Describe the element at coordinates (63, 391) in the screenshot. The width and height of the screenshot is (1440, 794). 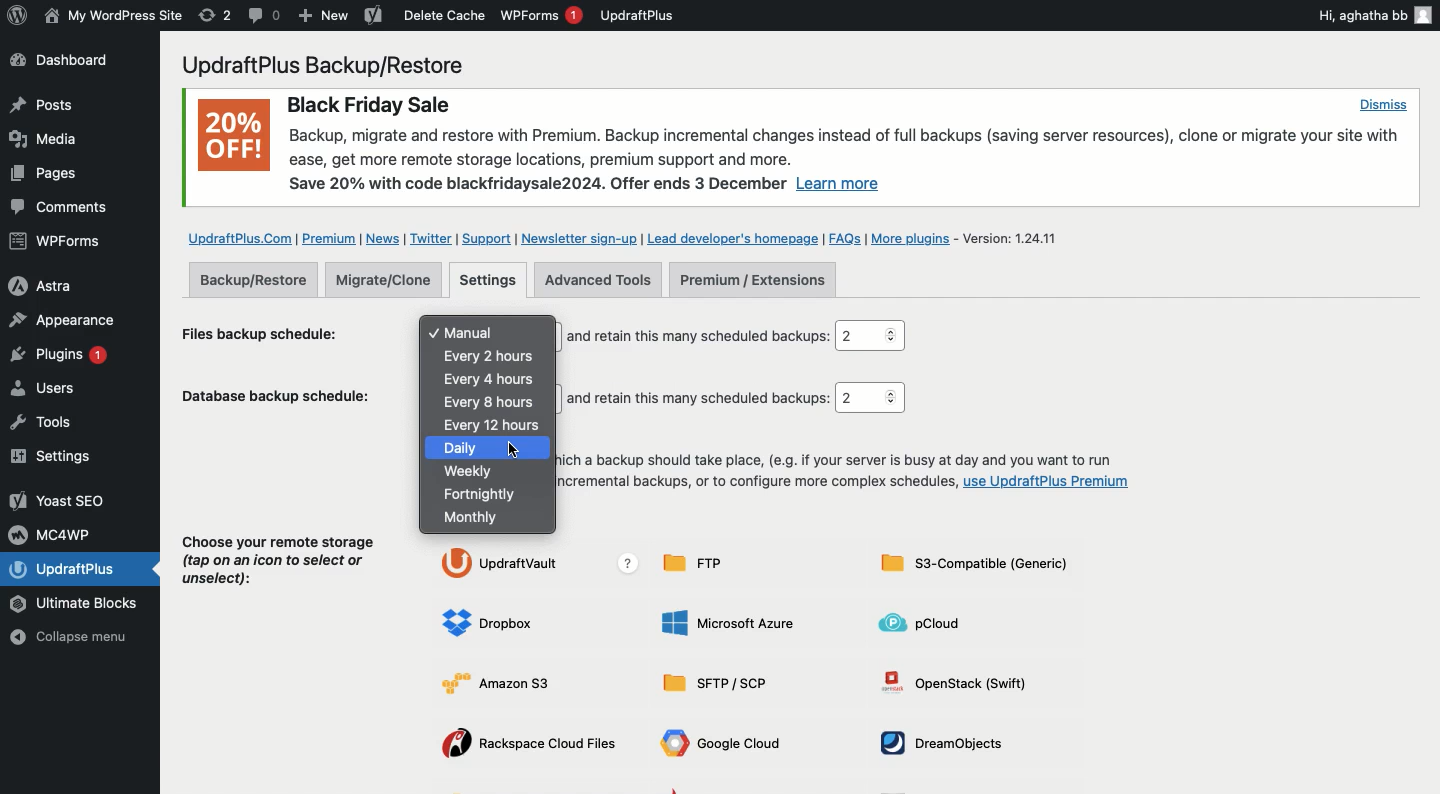
I see `Users` at that location.